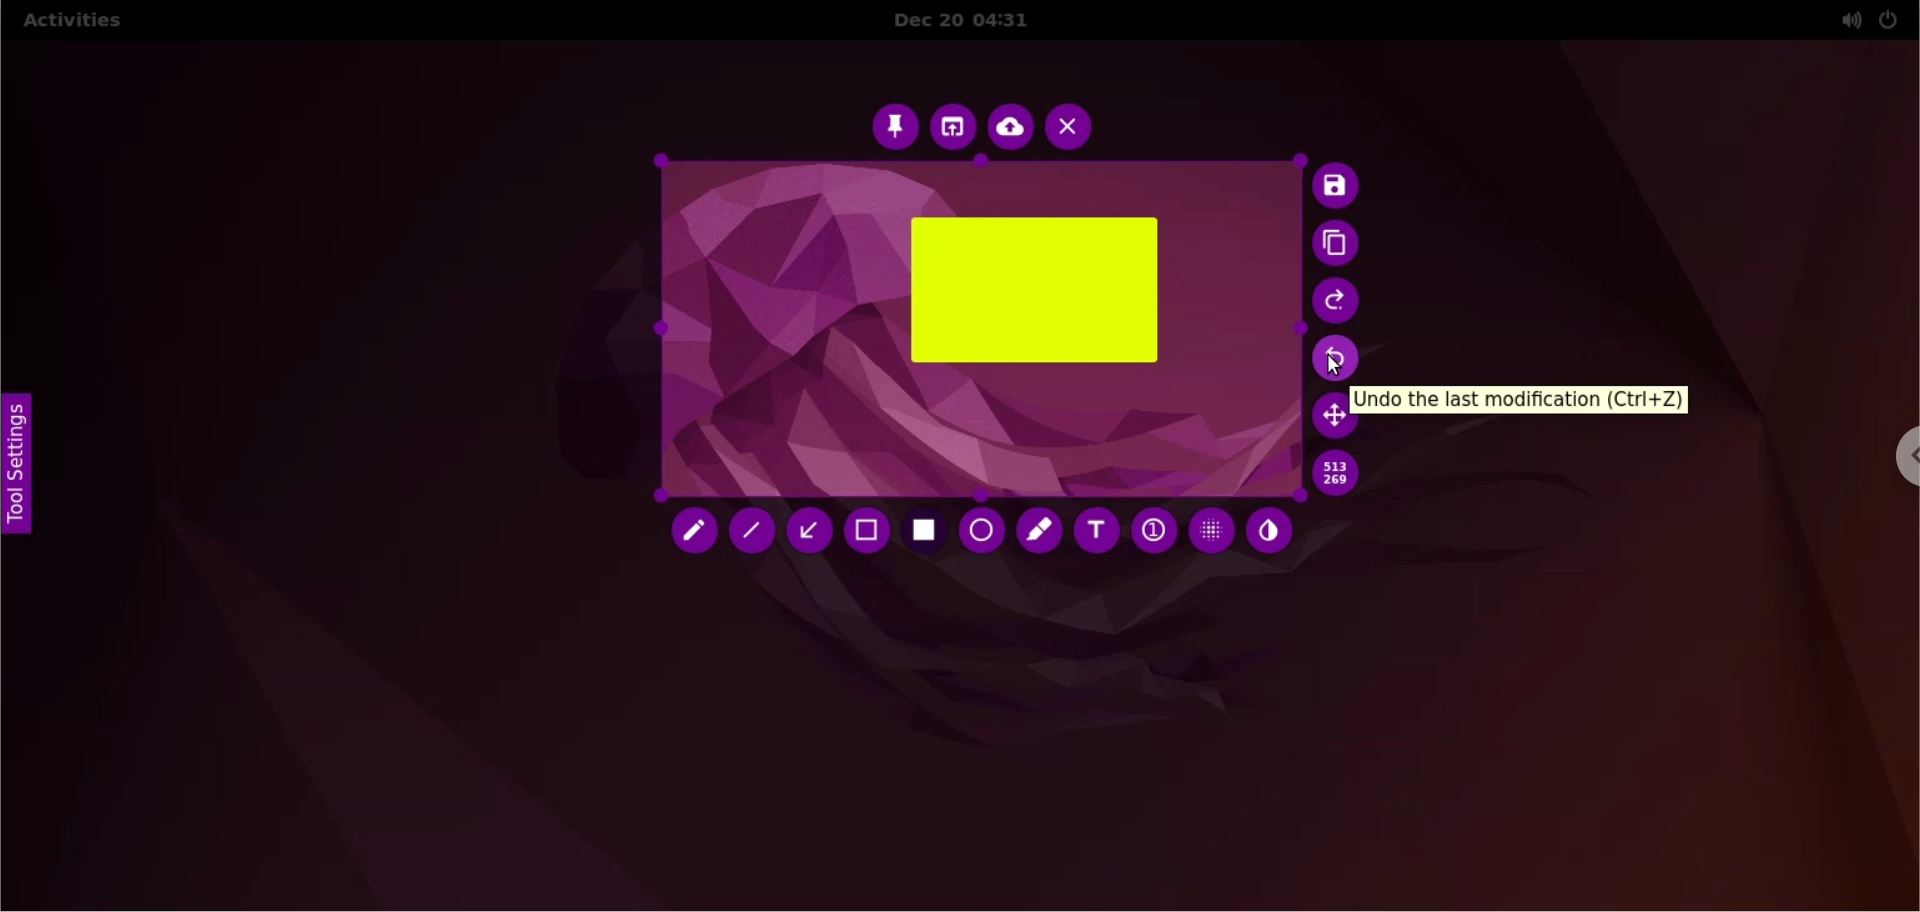 The image size is (1920, 912). I want to click on chrome options, so click(1904, 457).